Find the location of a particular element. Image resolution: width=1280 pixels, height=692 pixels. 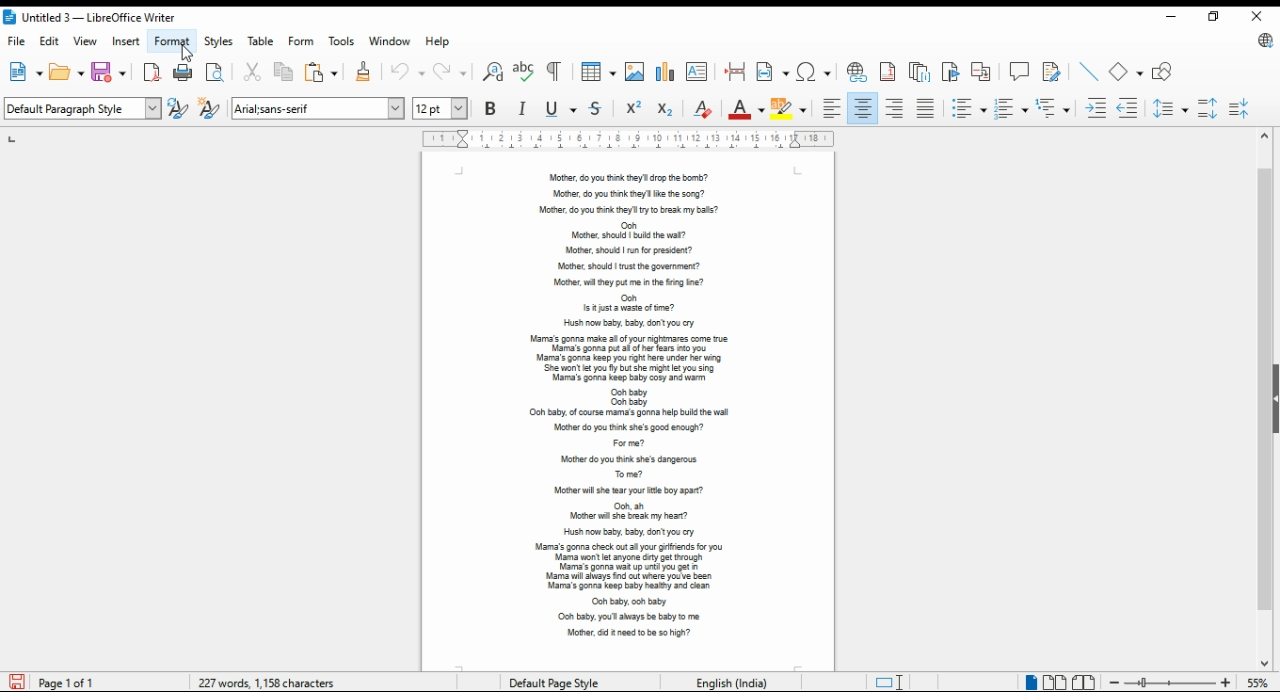

insert line is located at coordinates (1090, 72).